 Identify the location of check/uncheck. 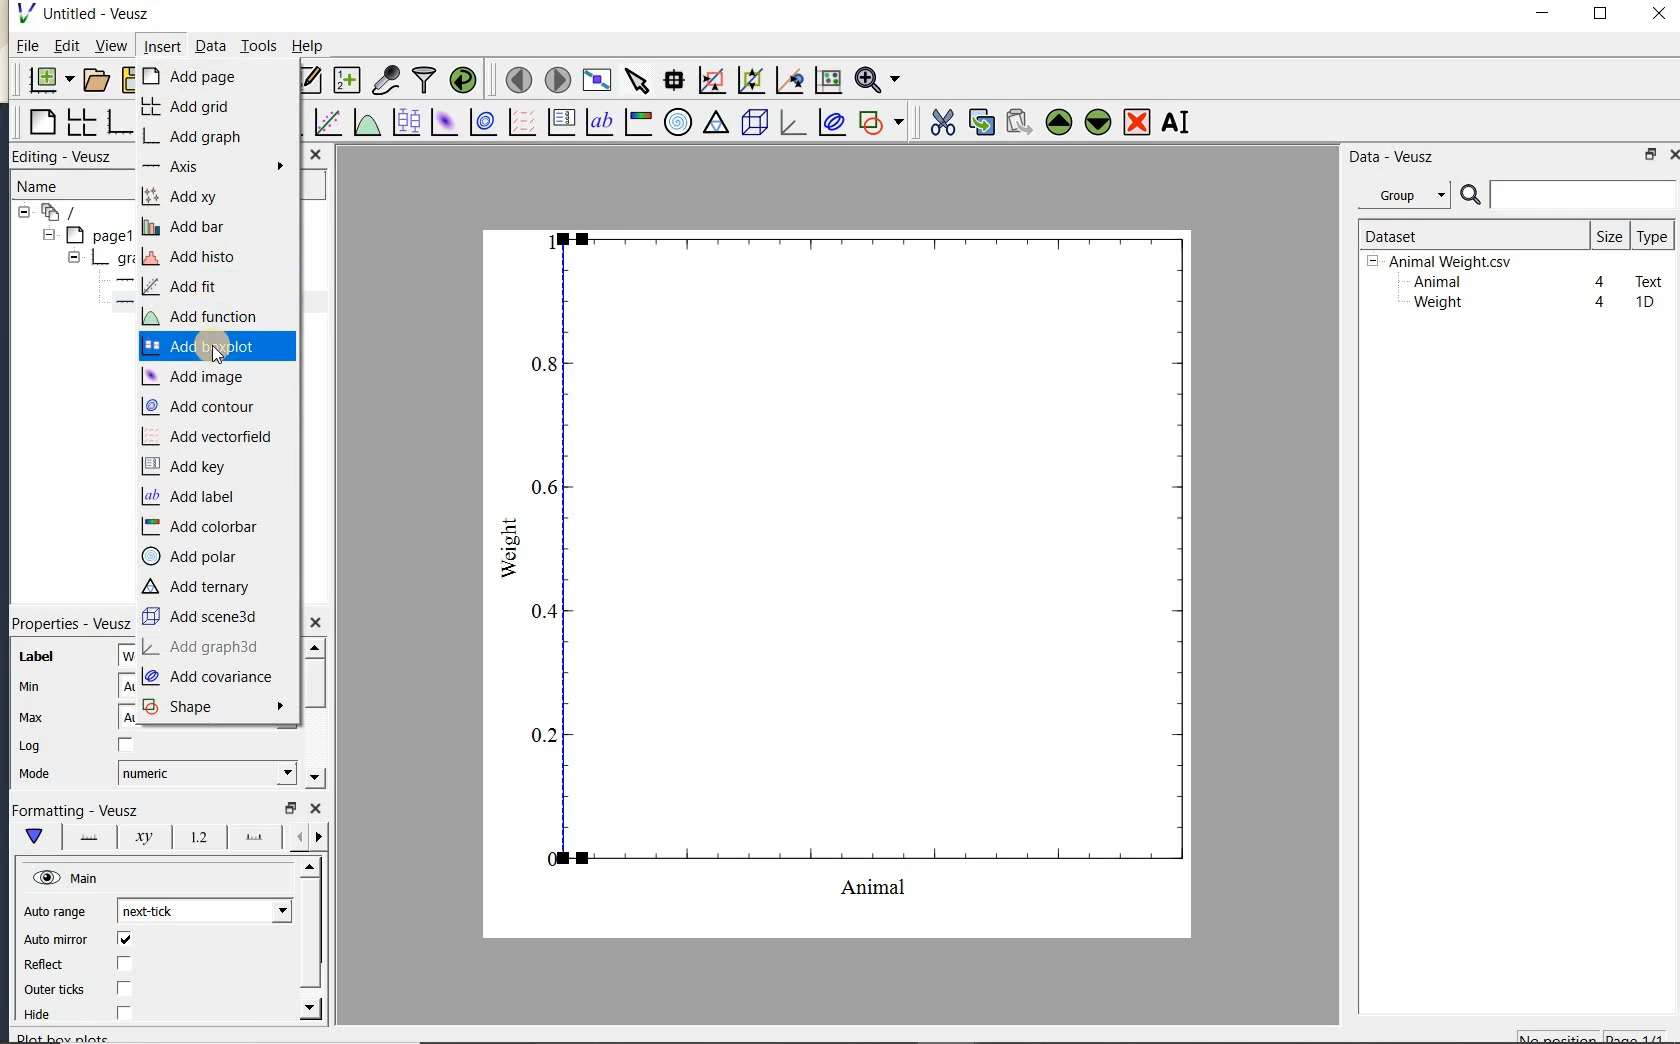
(123, 965).